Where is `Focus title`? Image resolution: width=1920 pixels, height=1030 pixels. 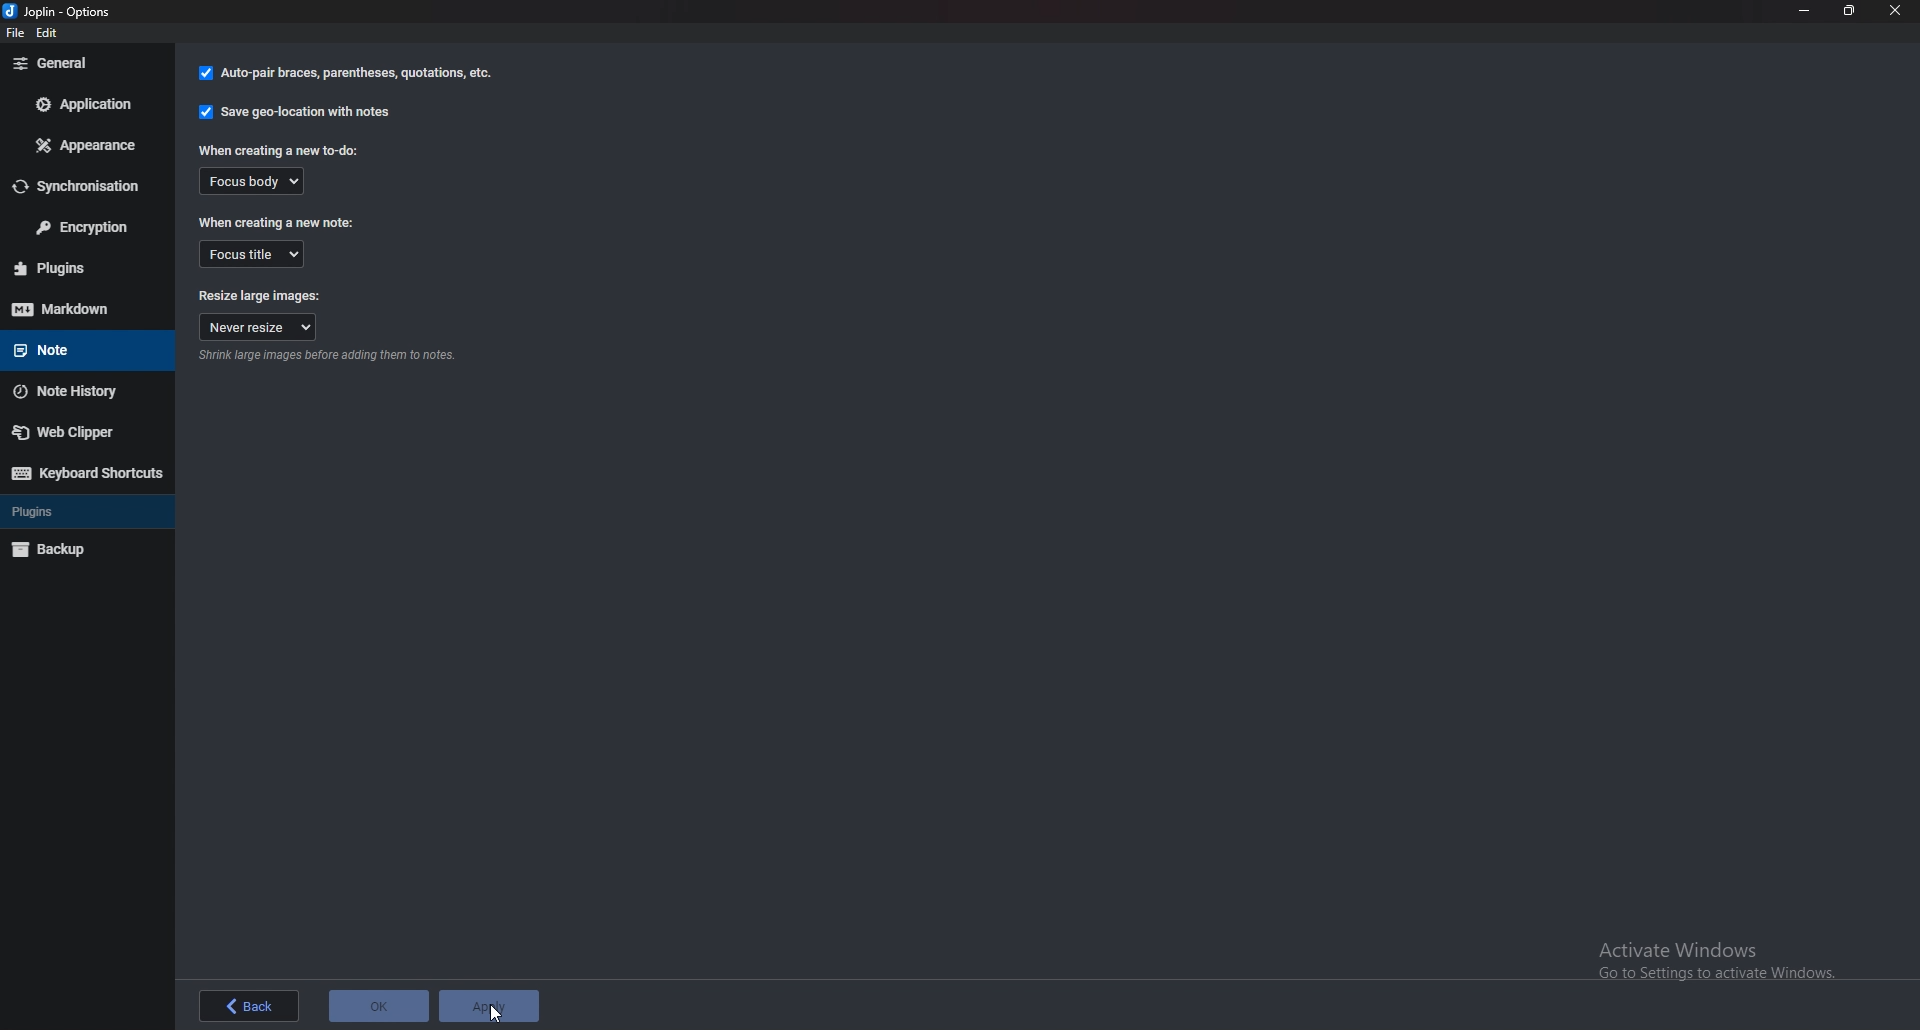
Focus title is located at coordinates (253, 253).